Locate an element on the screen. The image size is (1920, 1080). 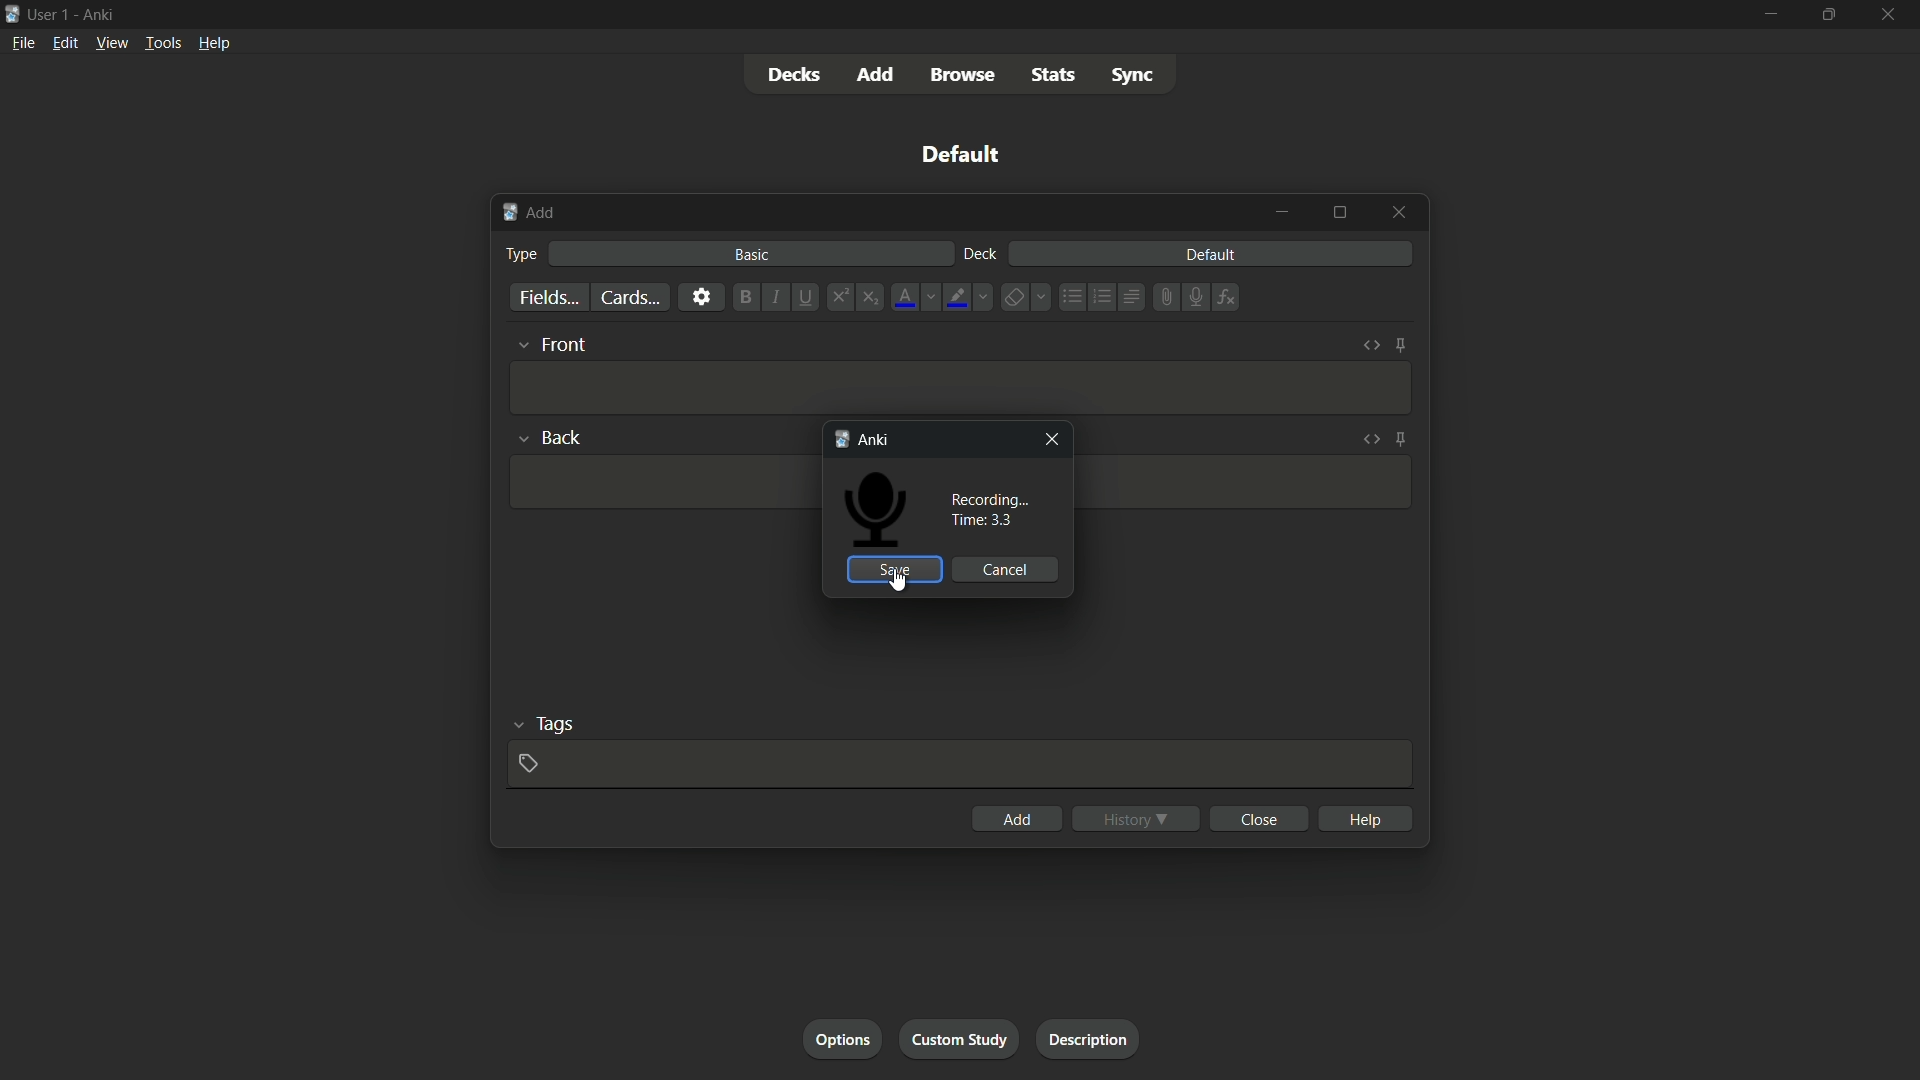
history is located at coordinates (1136, 818).